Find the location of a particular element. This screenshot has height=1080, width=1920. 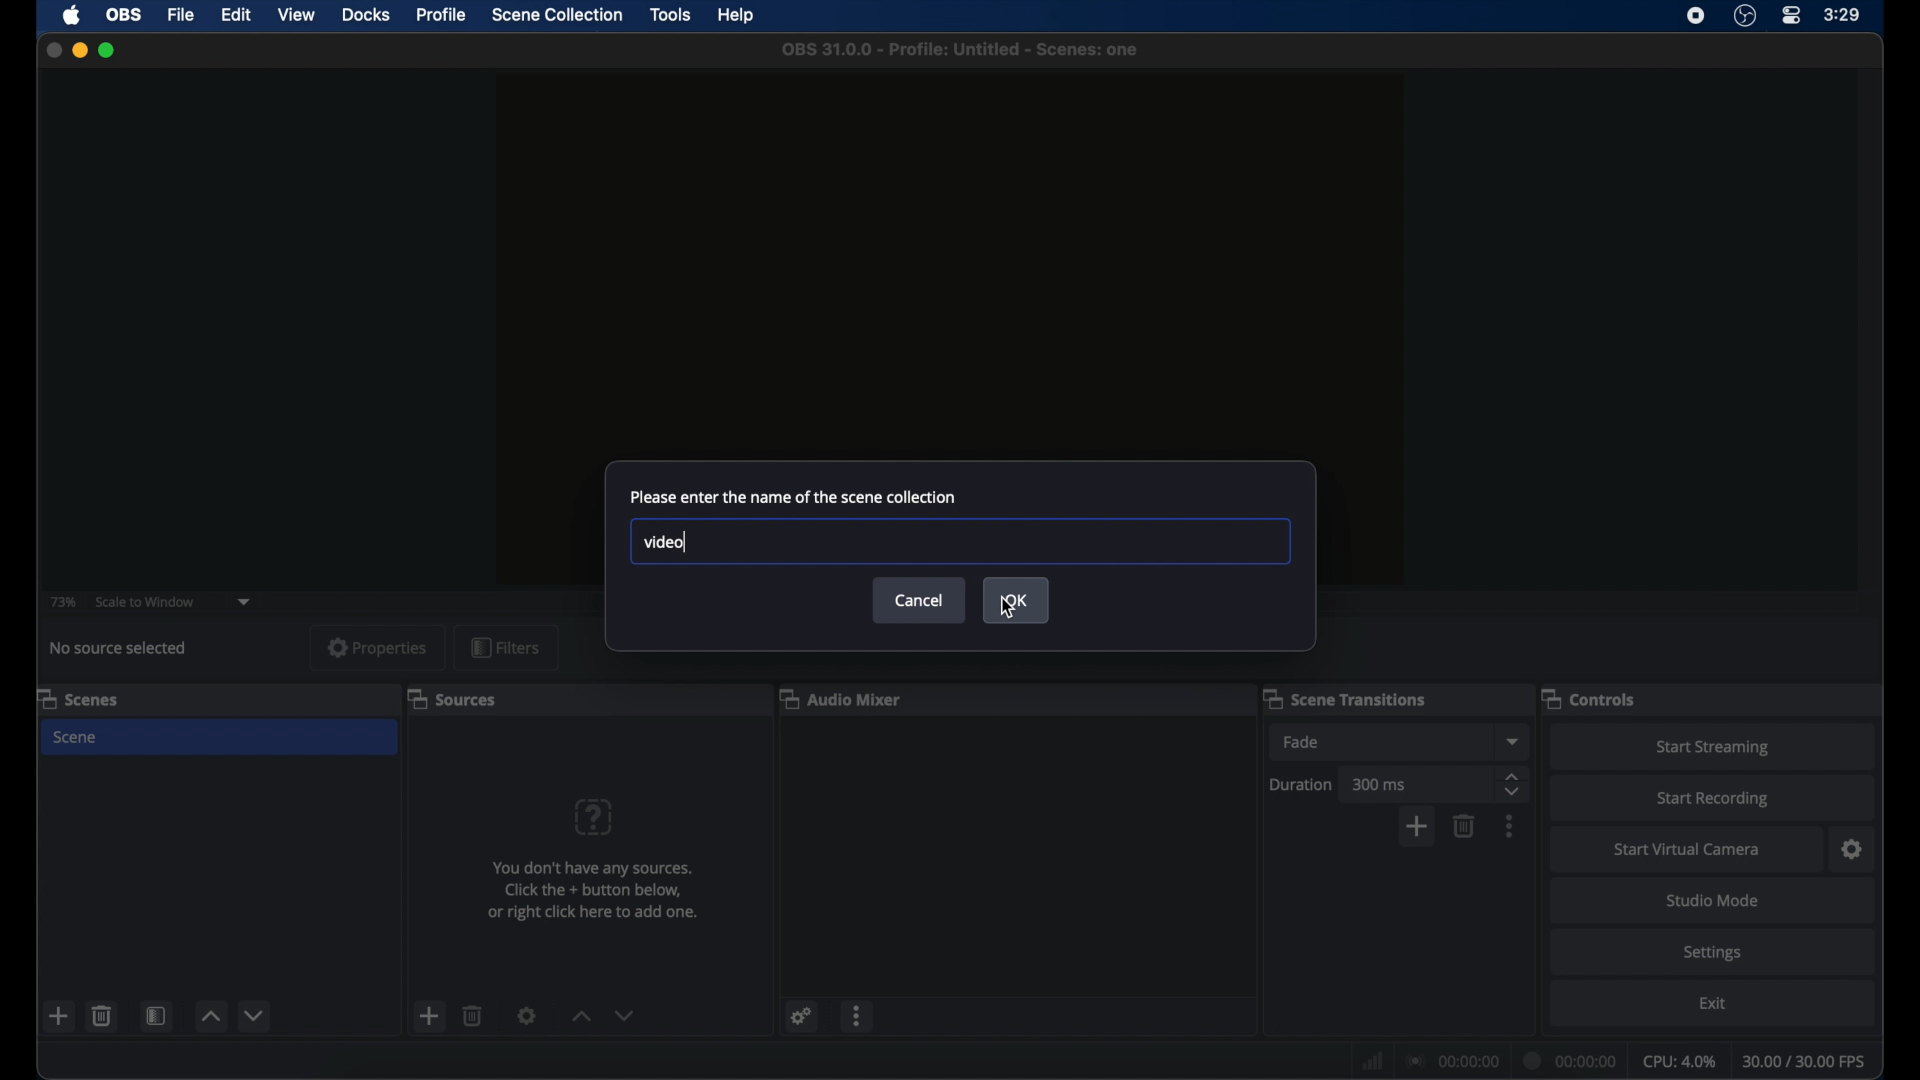

delete is located at coordinates (474, 1016).